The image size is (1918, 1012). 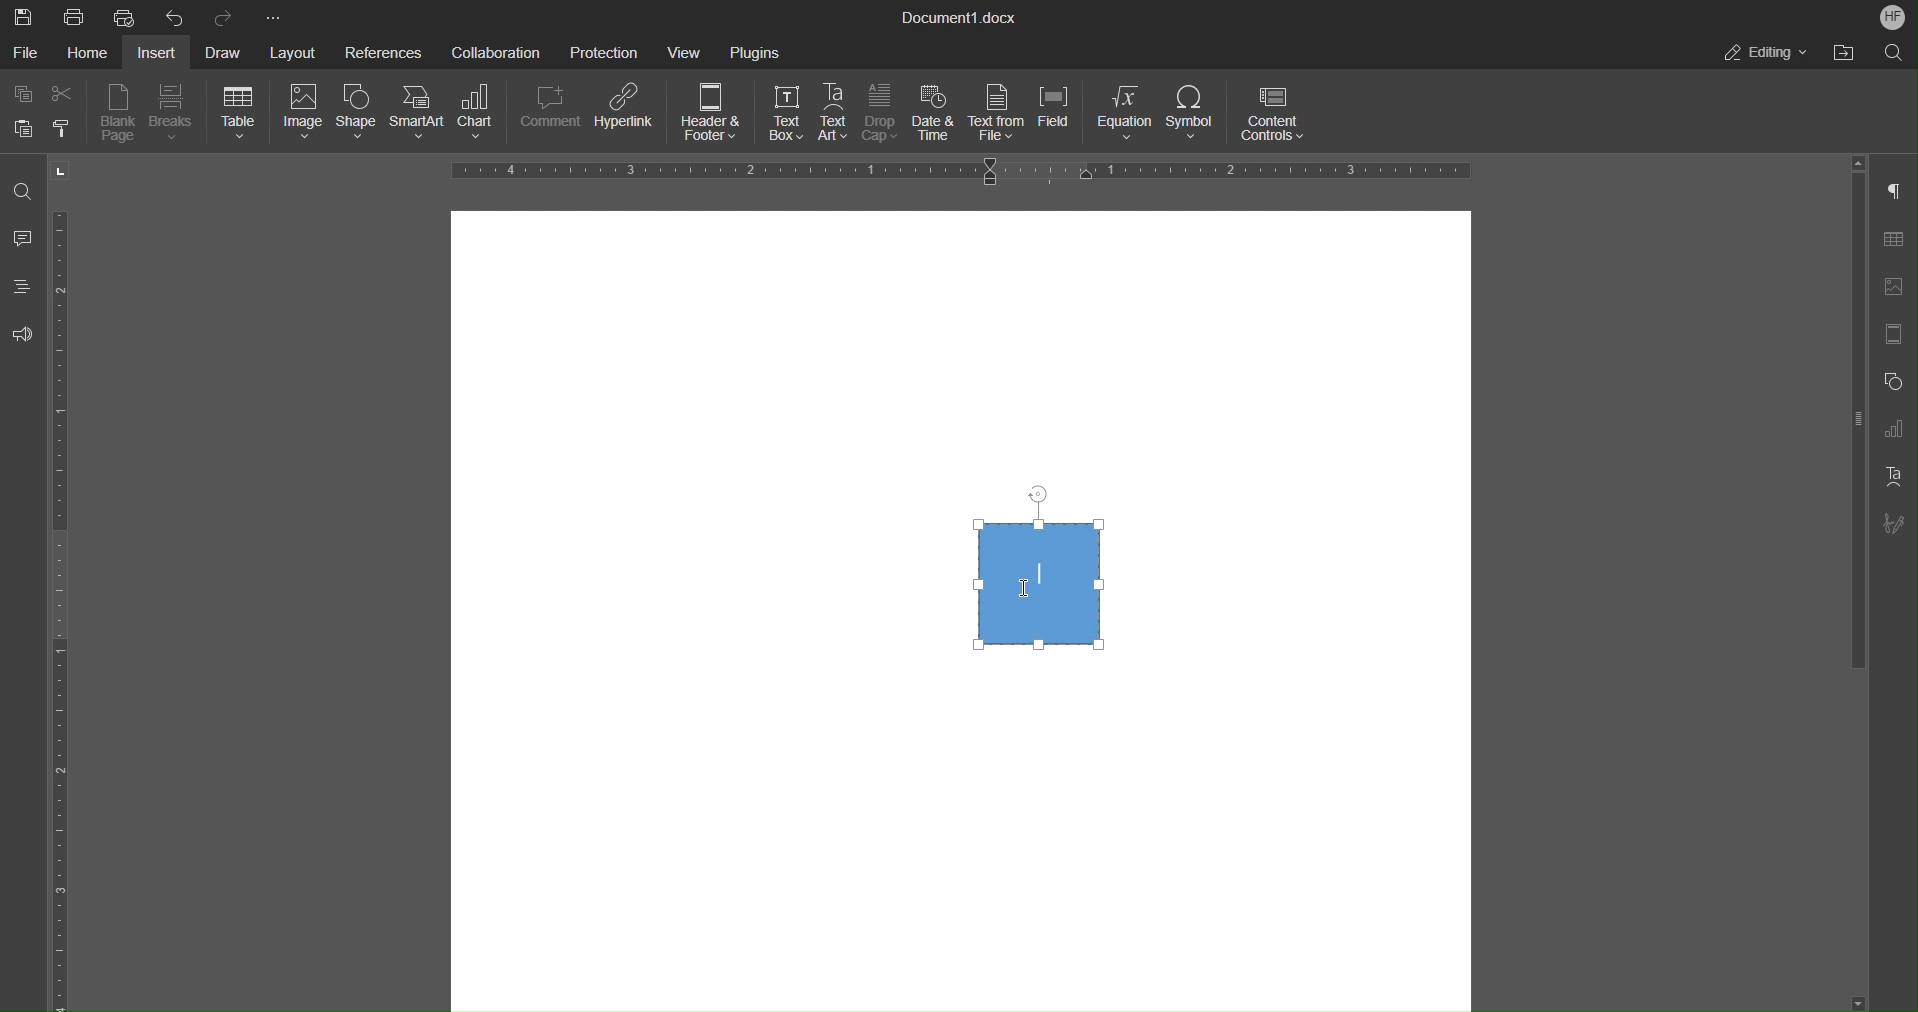 What do you see at coordinates (69, 94) in the screenshot?
I see `Cut` at bounding box center [69, 94].